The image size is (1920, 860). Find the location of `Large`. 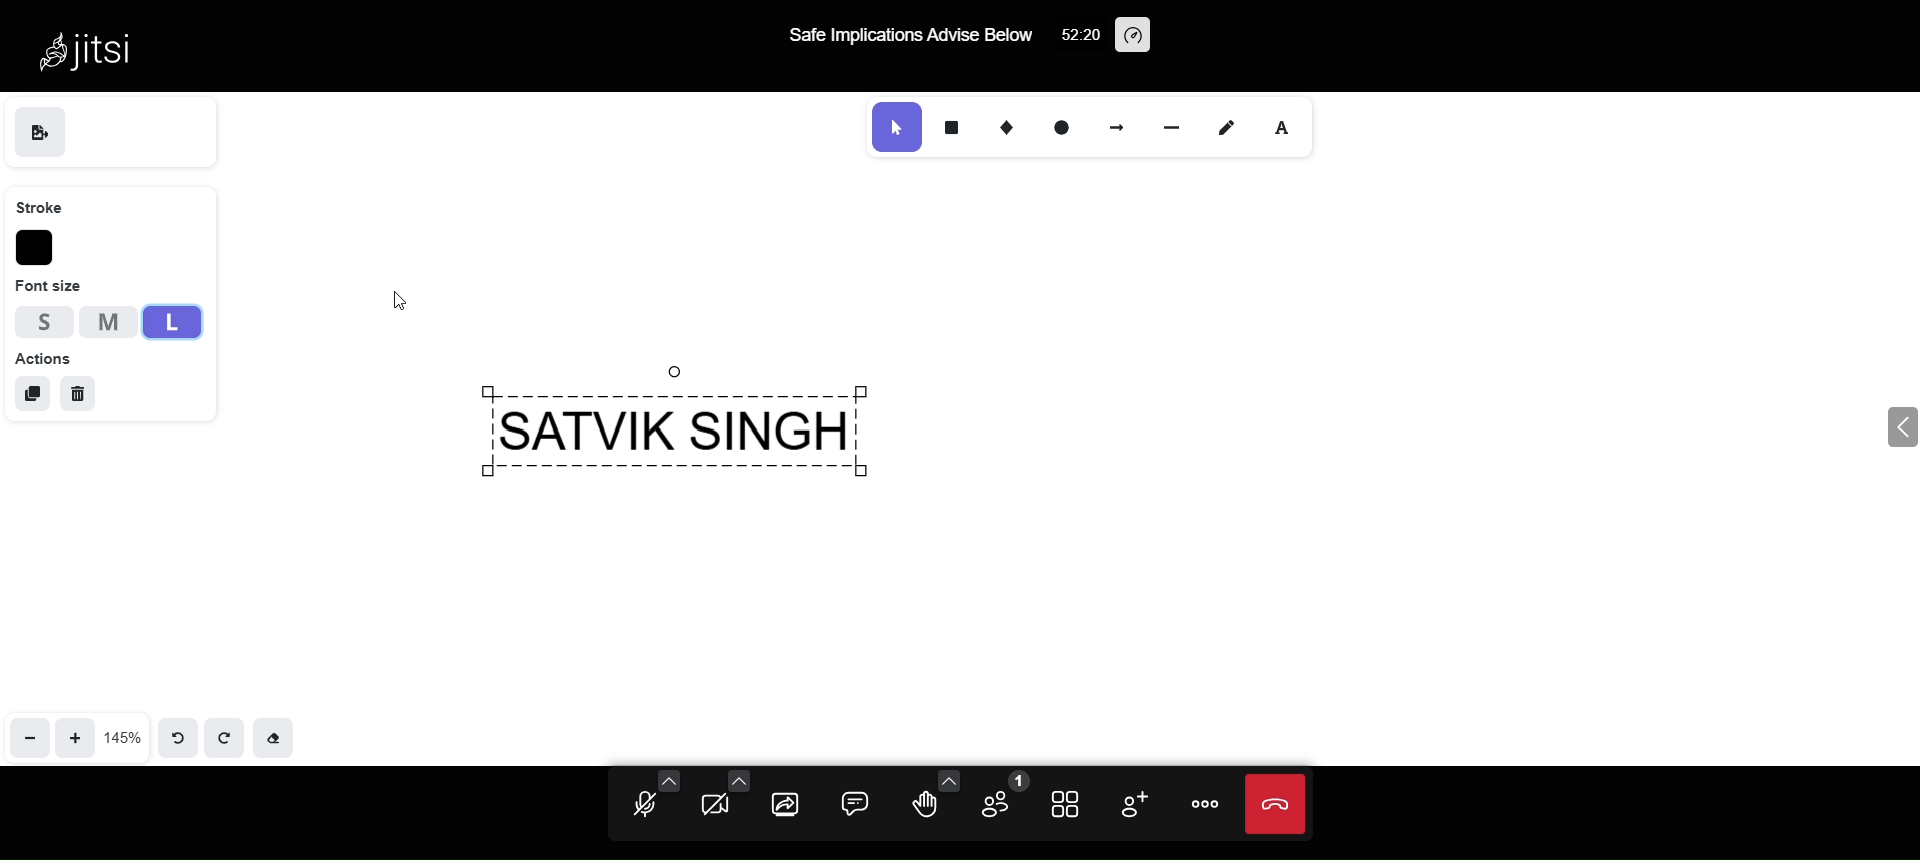

Large is located at coordinates (169, 323).